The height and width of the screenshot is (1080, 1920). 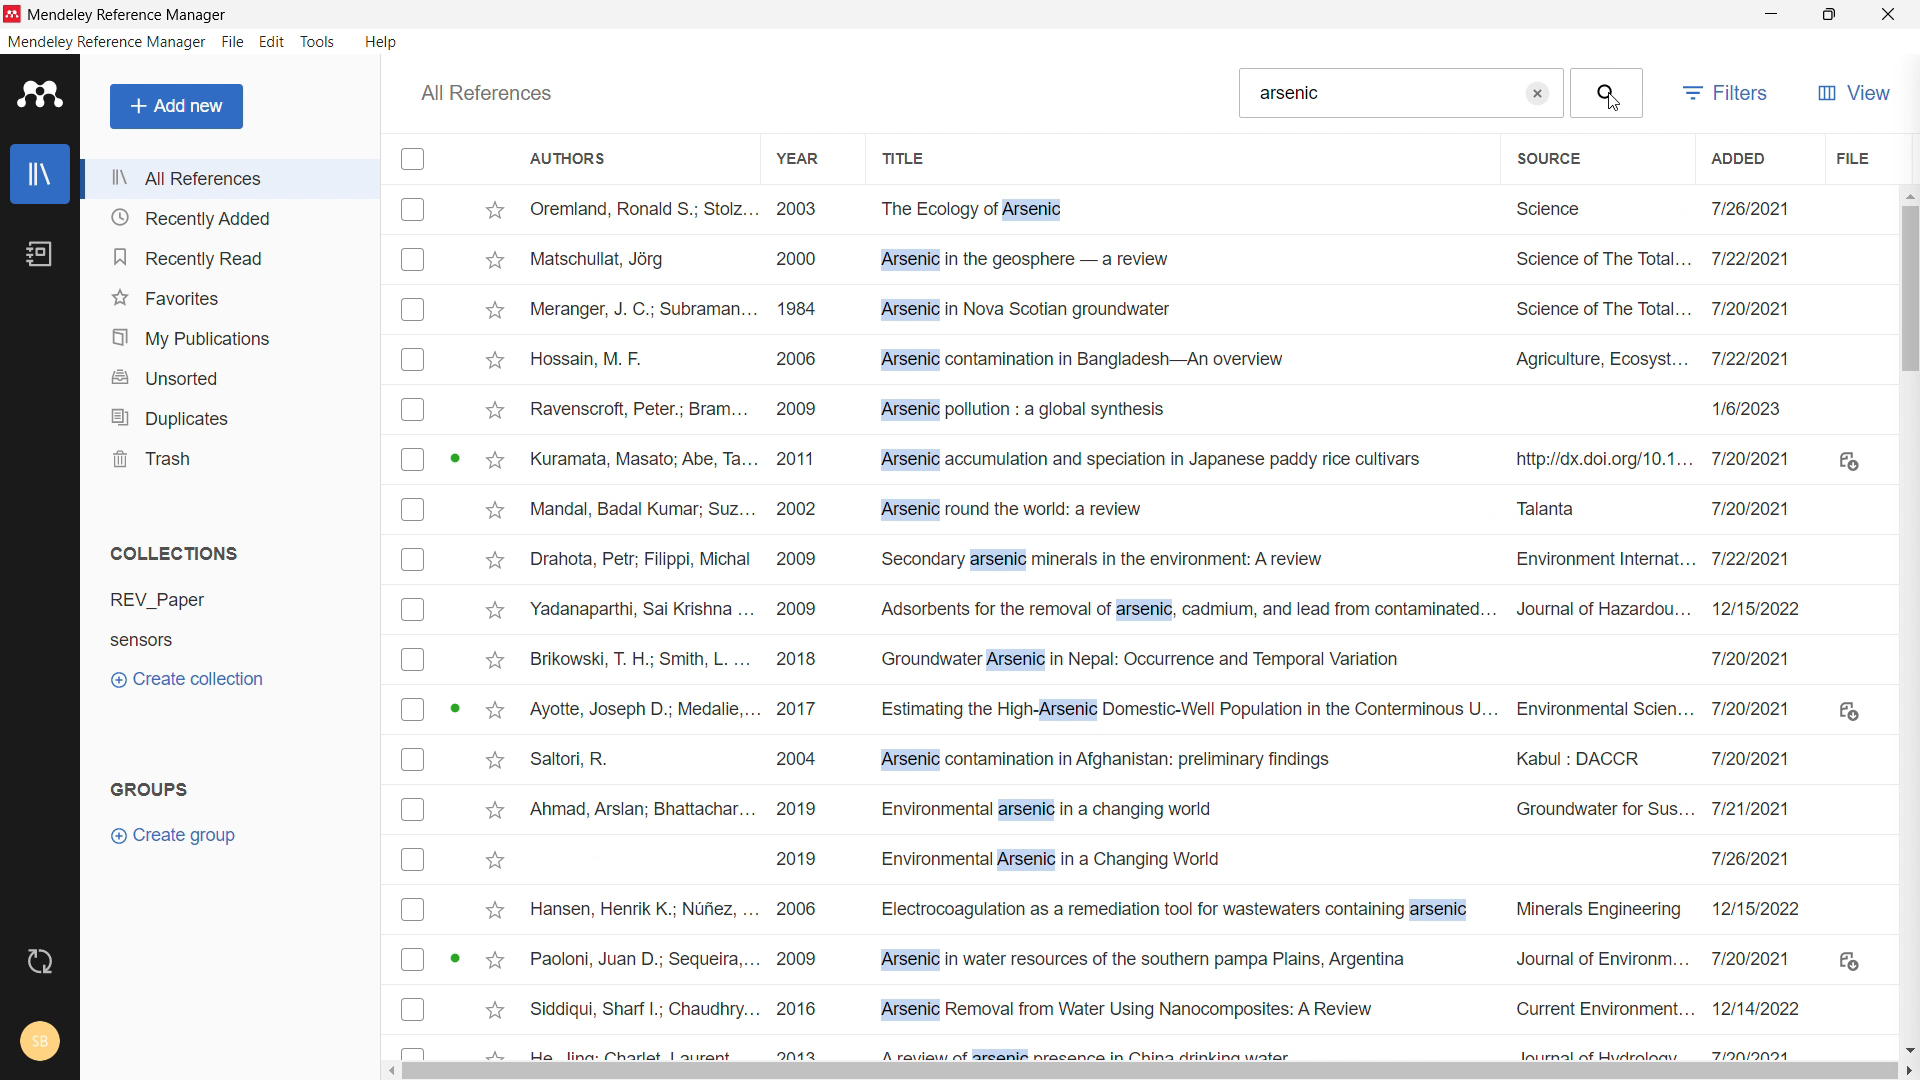 I want to click on file, so click(x=1872, y=158).